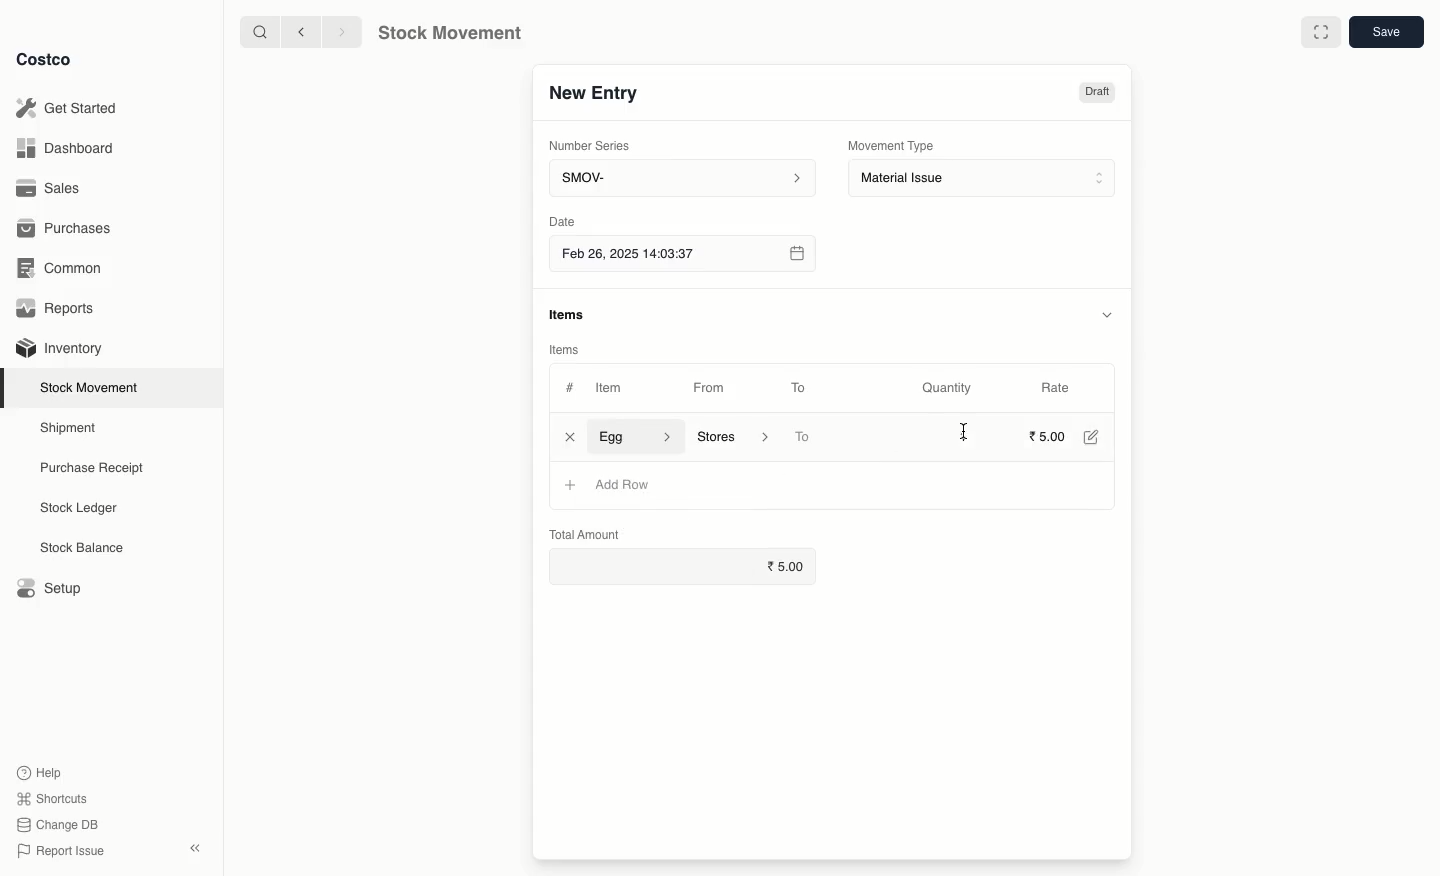 The width and height of the screenshot is (1440, 876). Describe the element at coordinates (892, 145) in the screenshot. I see `Movement Type` at that location.